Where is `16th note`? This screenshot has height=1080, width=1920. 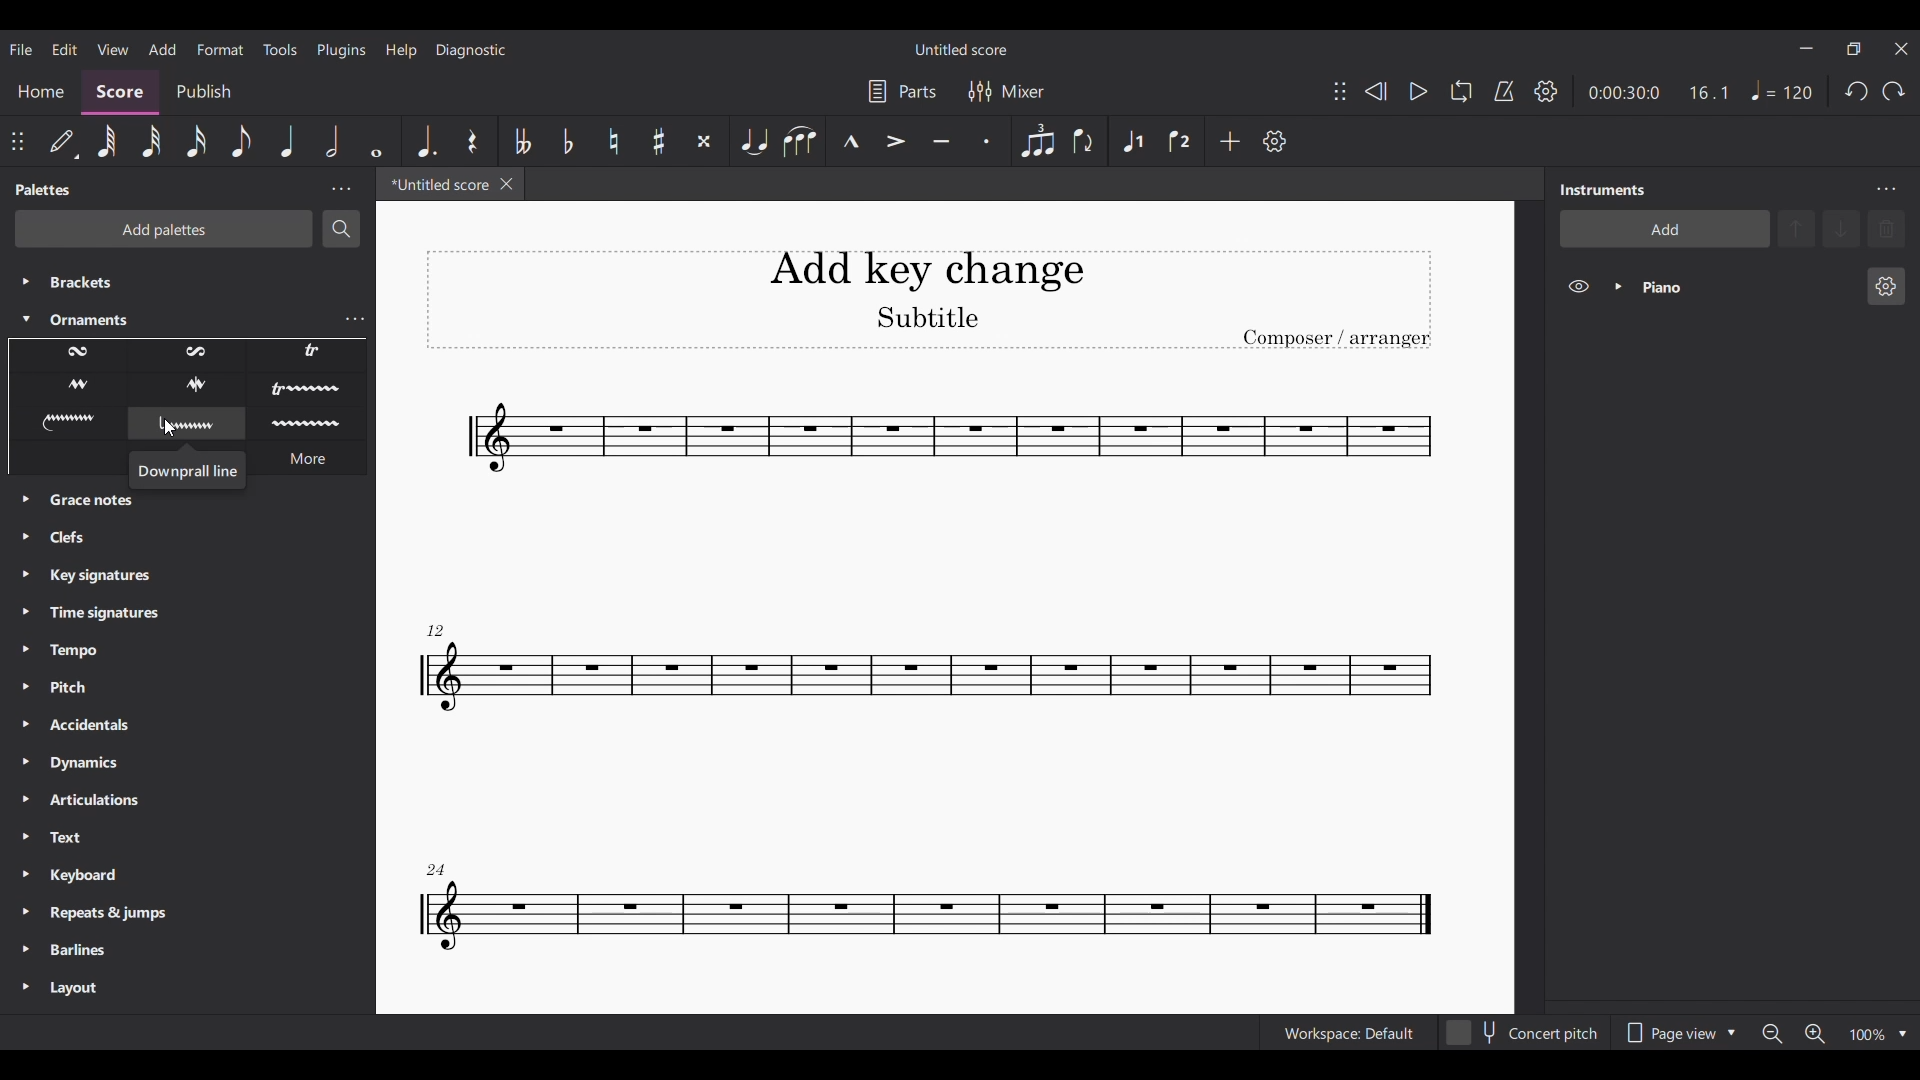
16th note is located at coordinates (196, 140).